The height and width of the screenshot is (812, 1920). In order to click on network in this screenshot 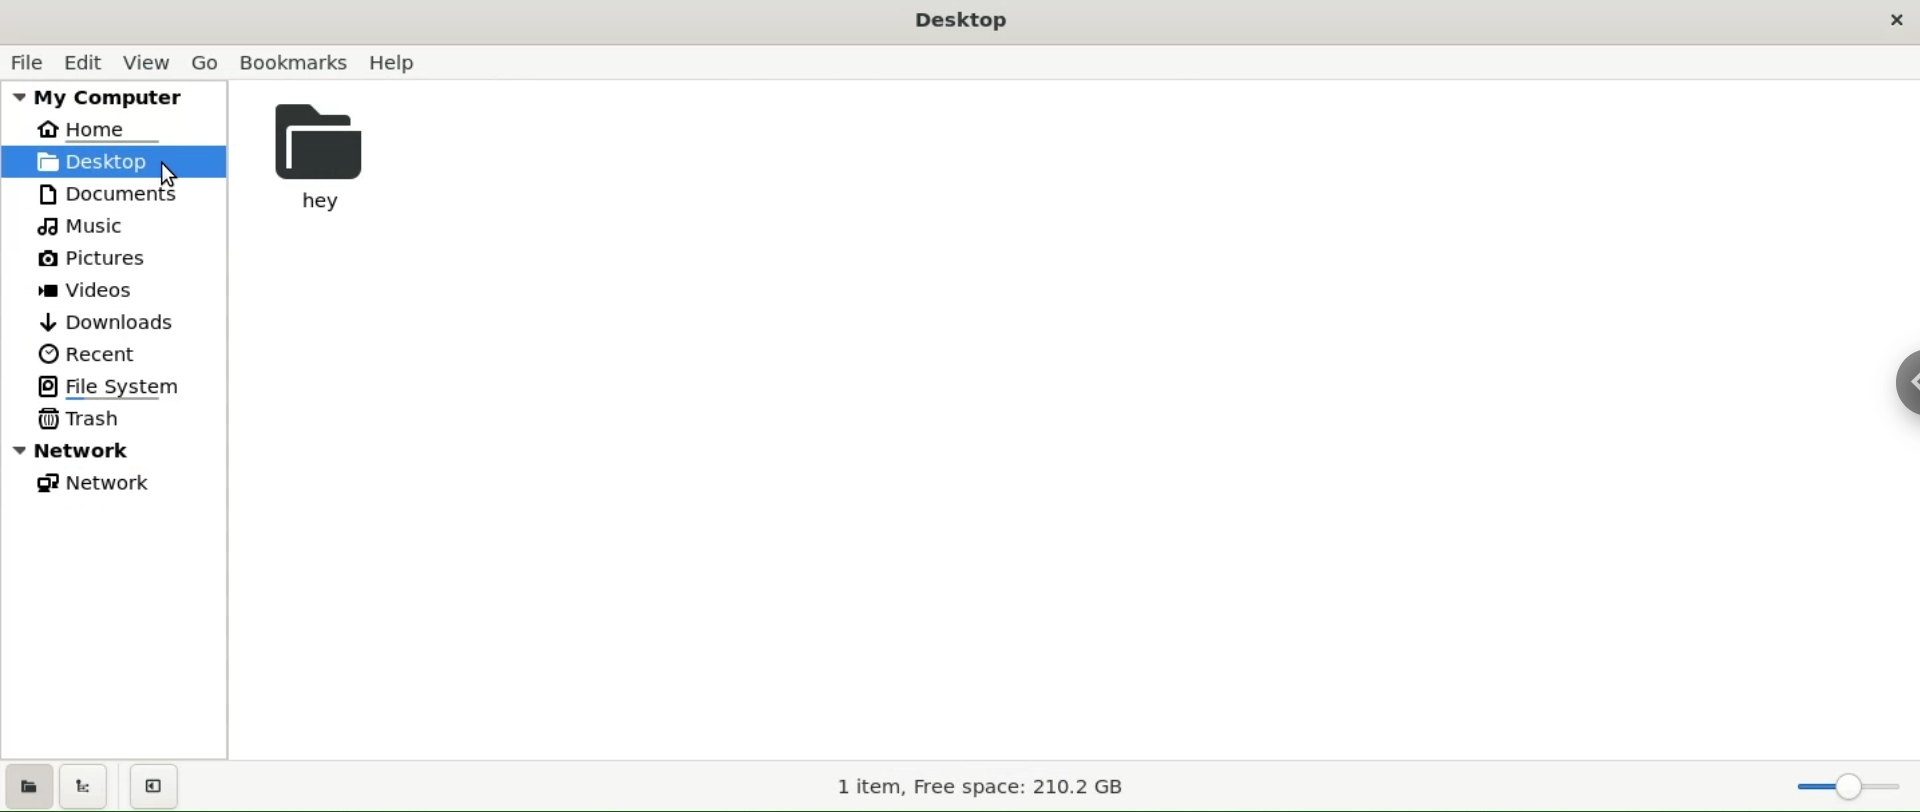, I will do `click(110, 447)`.